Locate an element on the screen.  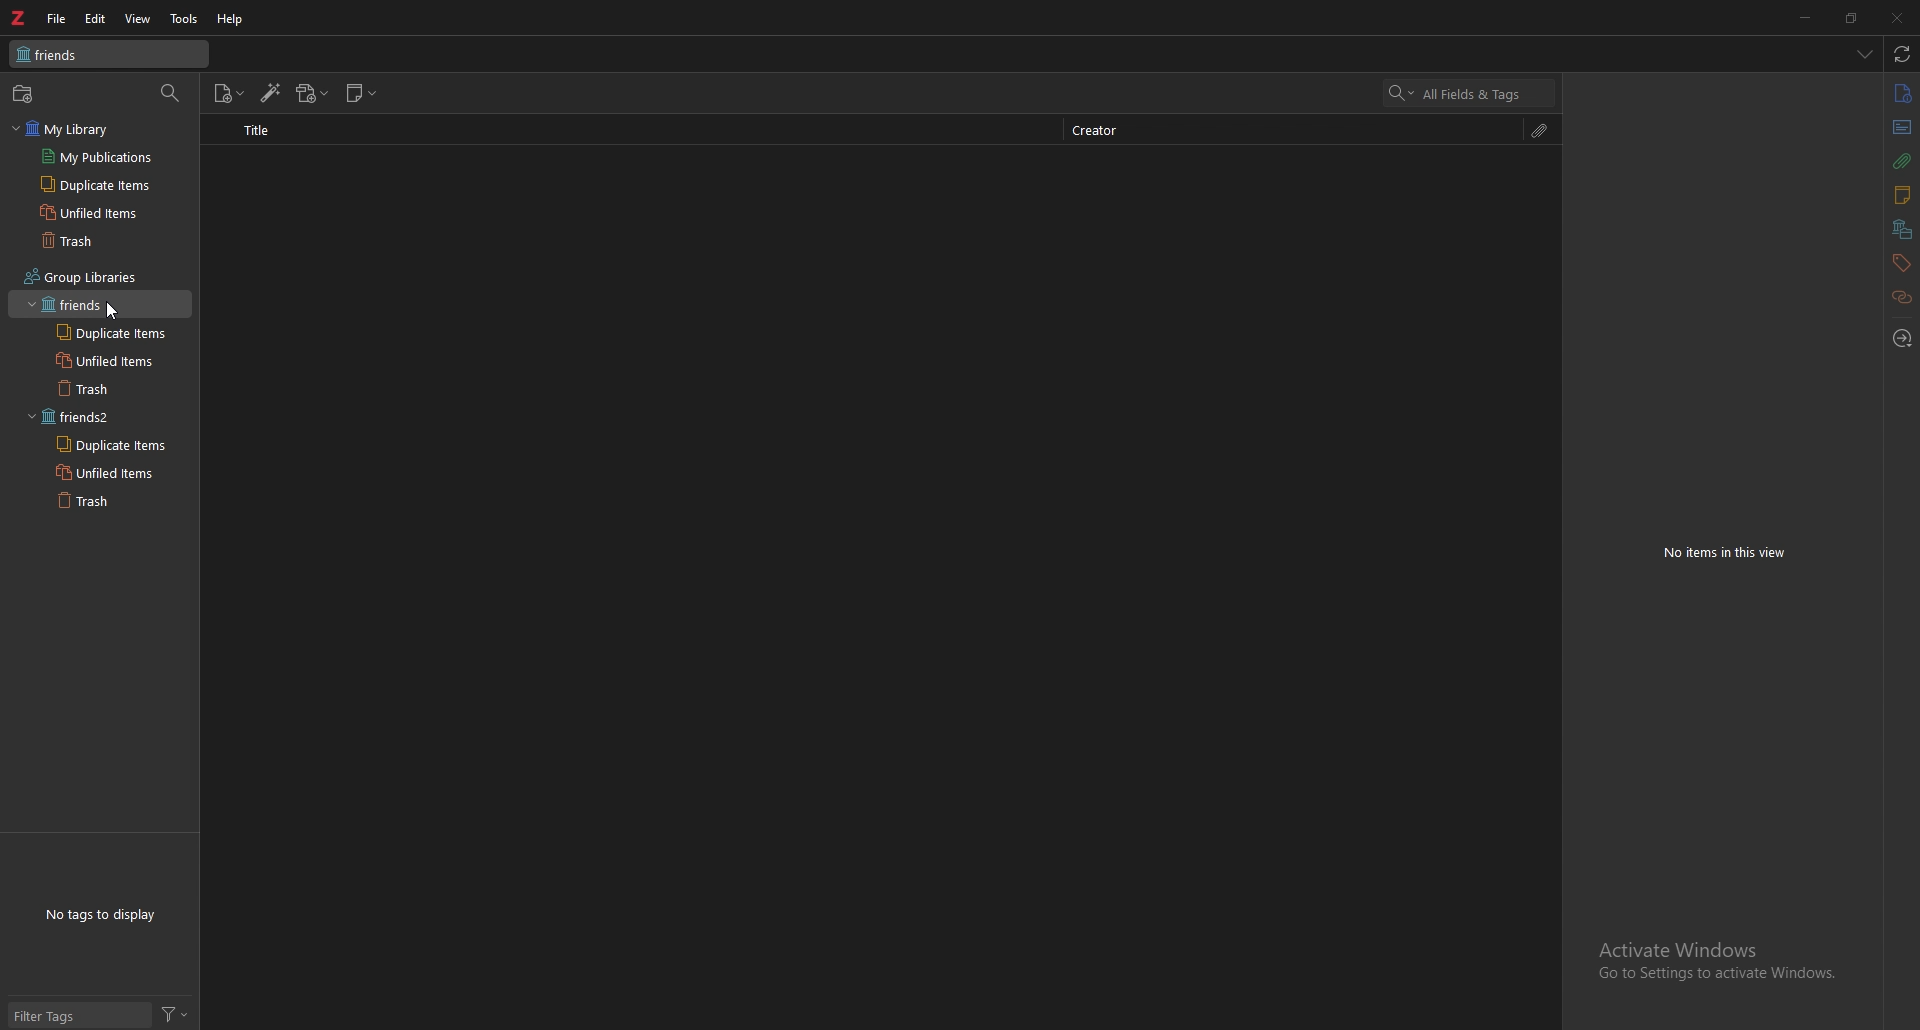
close is located at coordinates (1898, 17).